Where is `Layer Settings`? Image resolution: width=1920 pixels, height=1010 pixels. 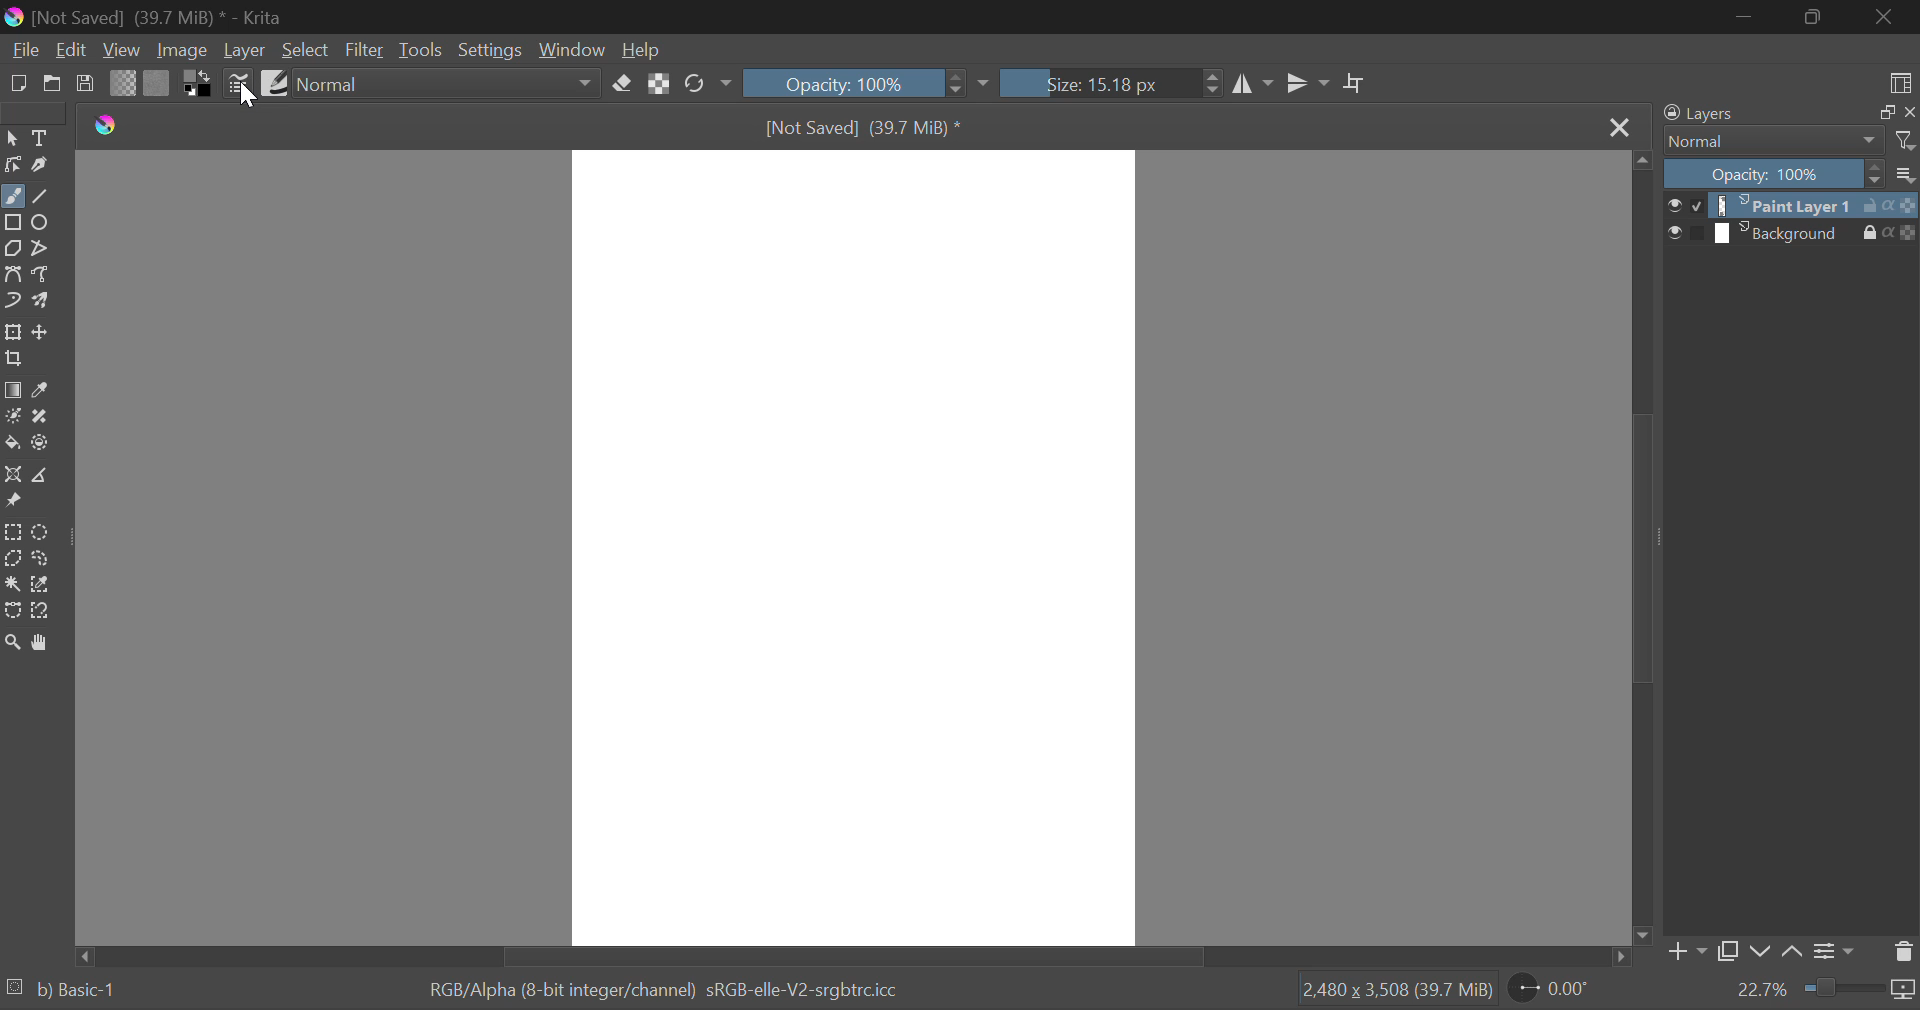 Layer Settings is located at coordinates (1836, 951).